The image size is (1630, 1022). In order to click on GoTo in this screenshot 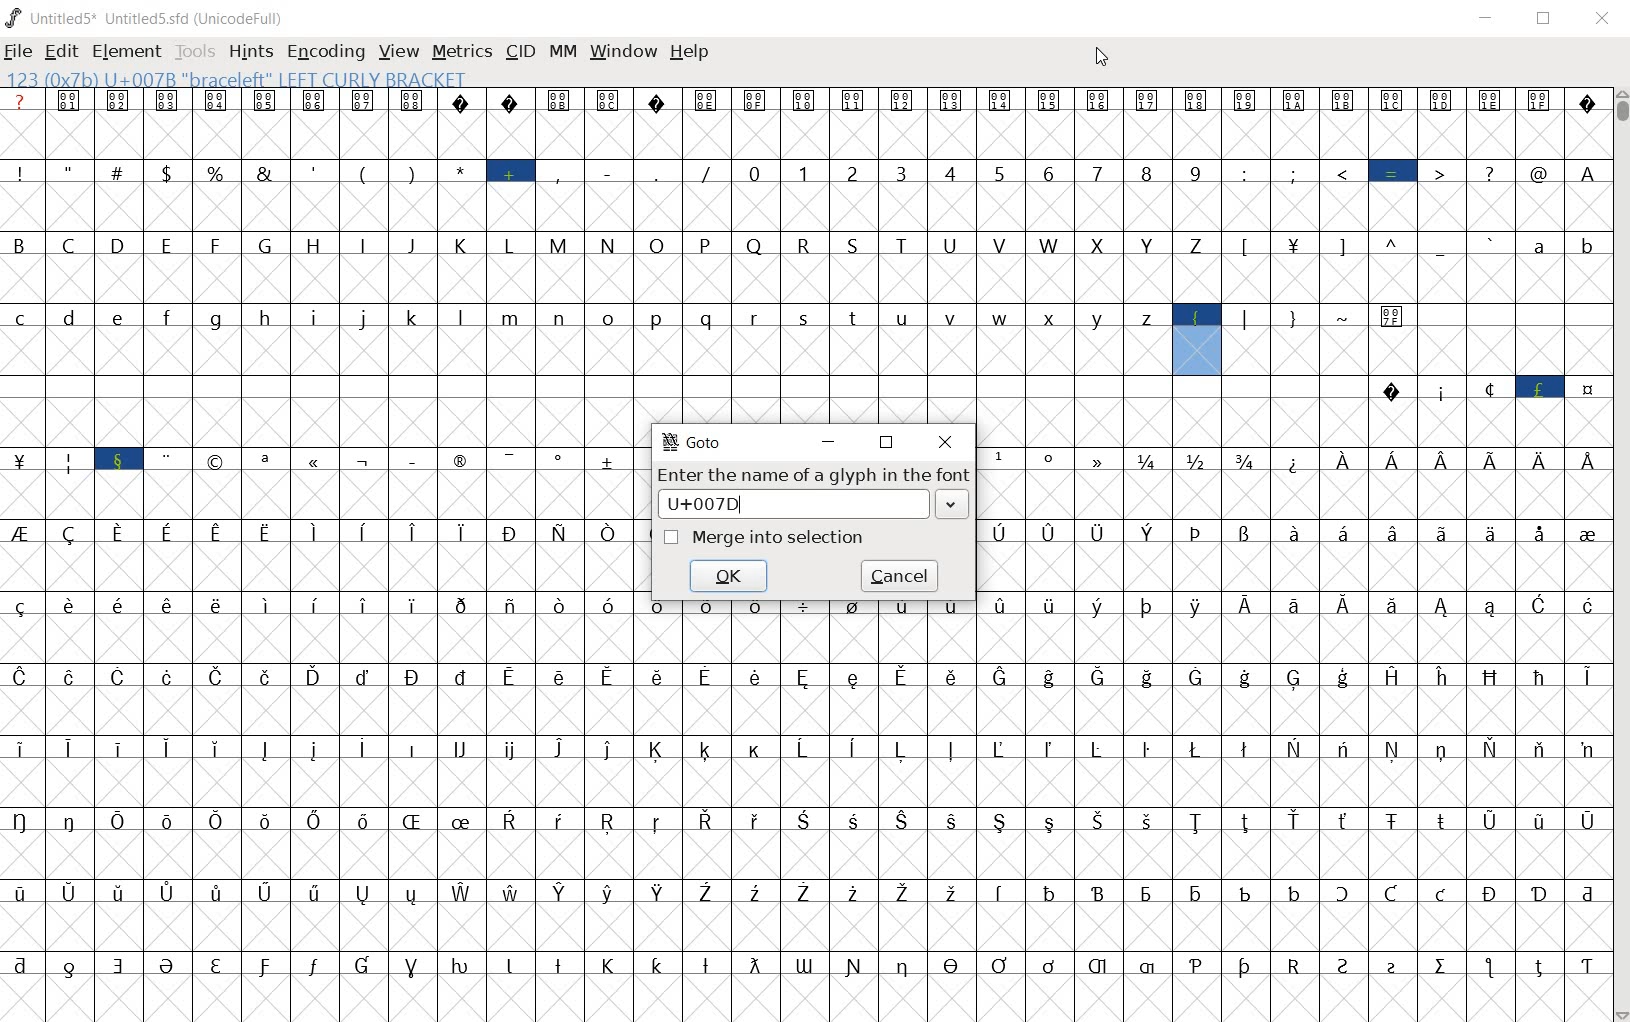, I will do `click(691, 443)`.